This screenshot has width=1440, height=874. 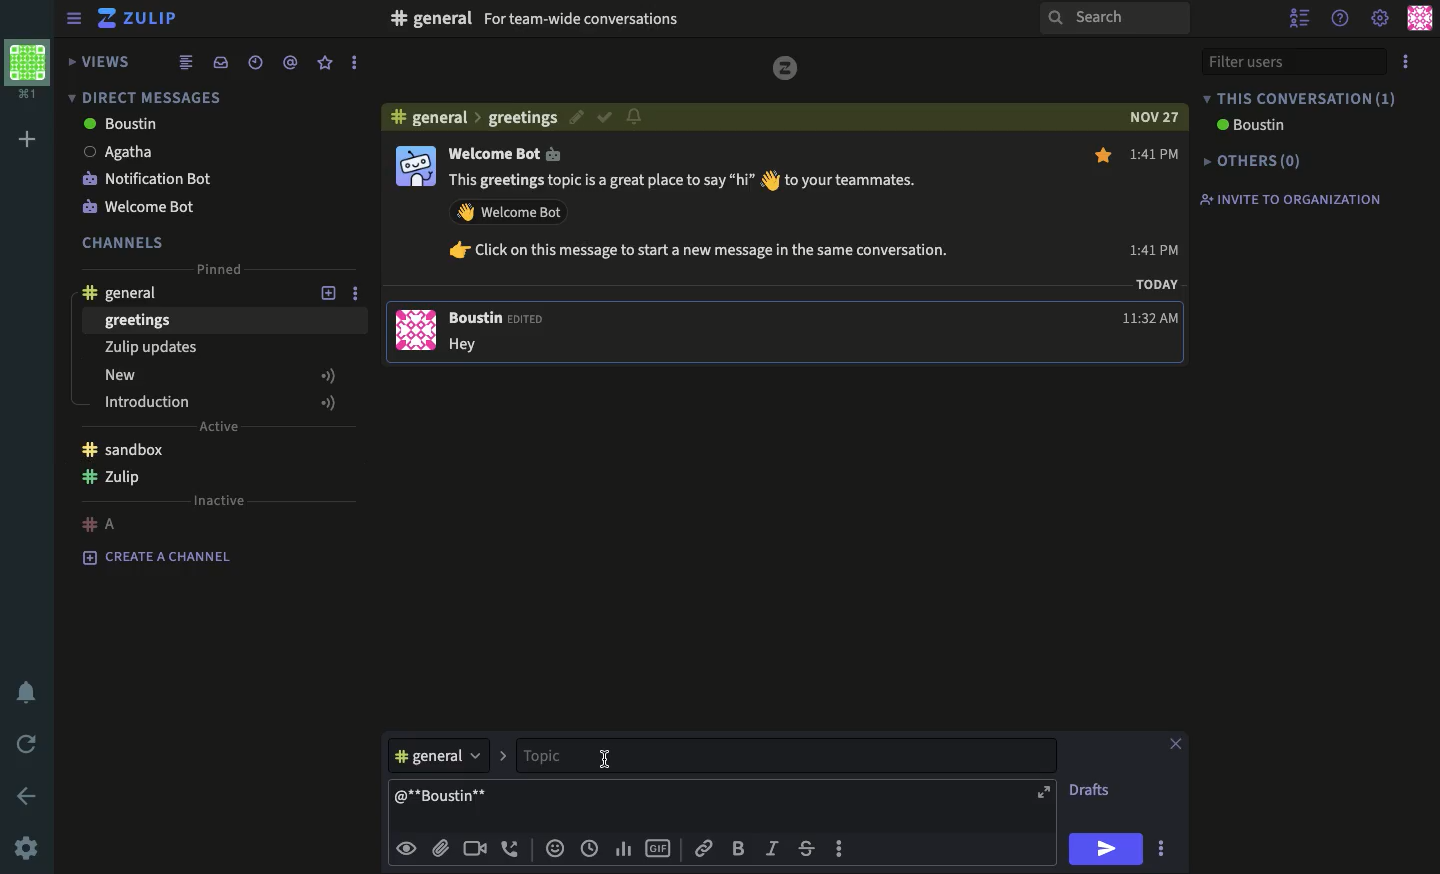 I want to click on options, so click(x=351, y=63).